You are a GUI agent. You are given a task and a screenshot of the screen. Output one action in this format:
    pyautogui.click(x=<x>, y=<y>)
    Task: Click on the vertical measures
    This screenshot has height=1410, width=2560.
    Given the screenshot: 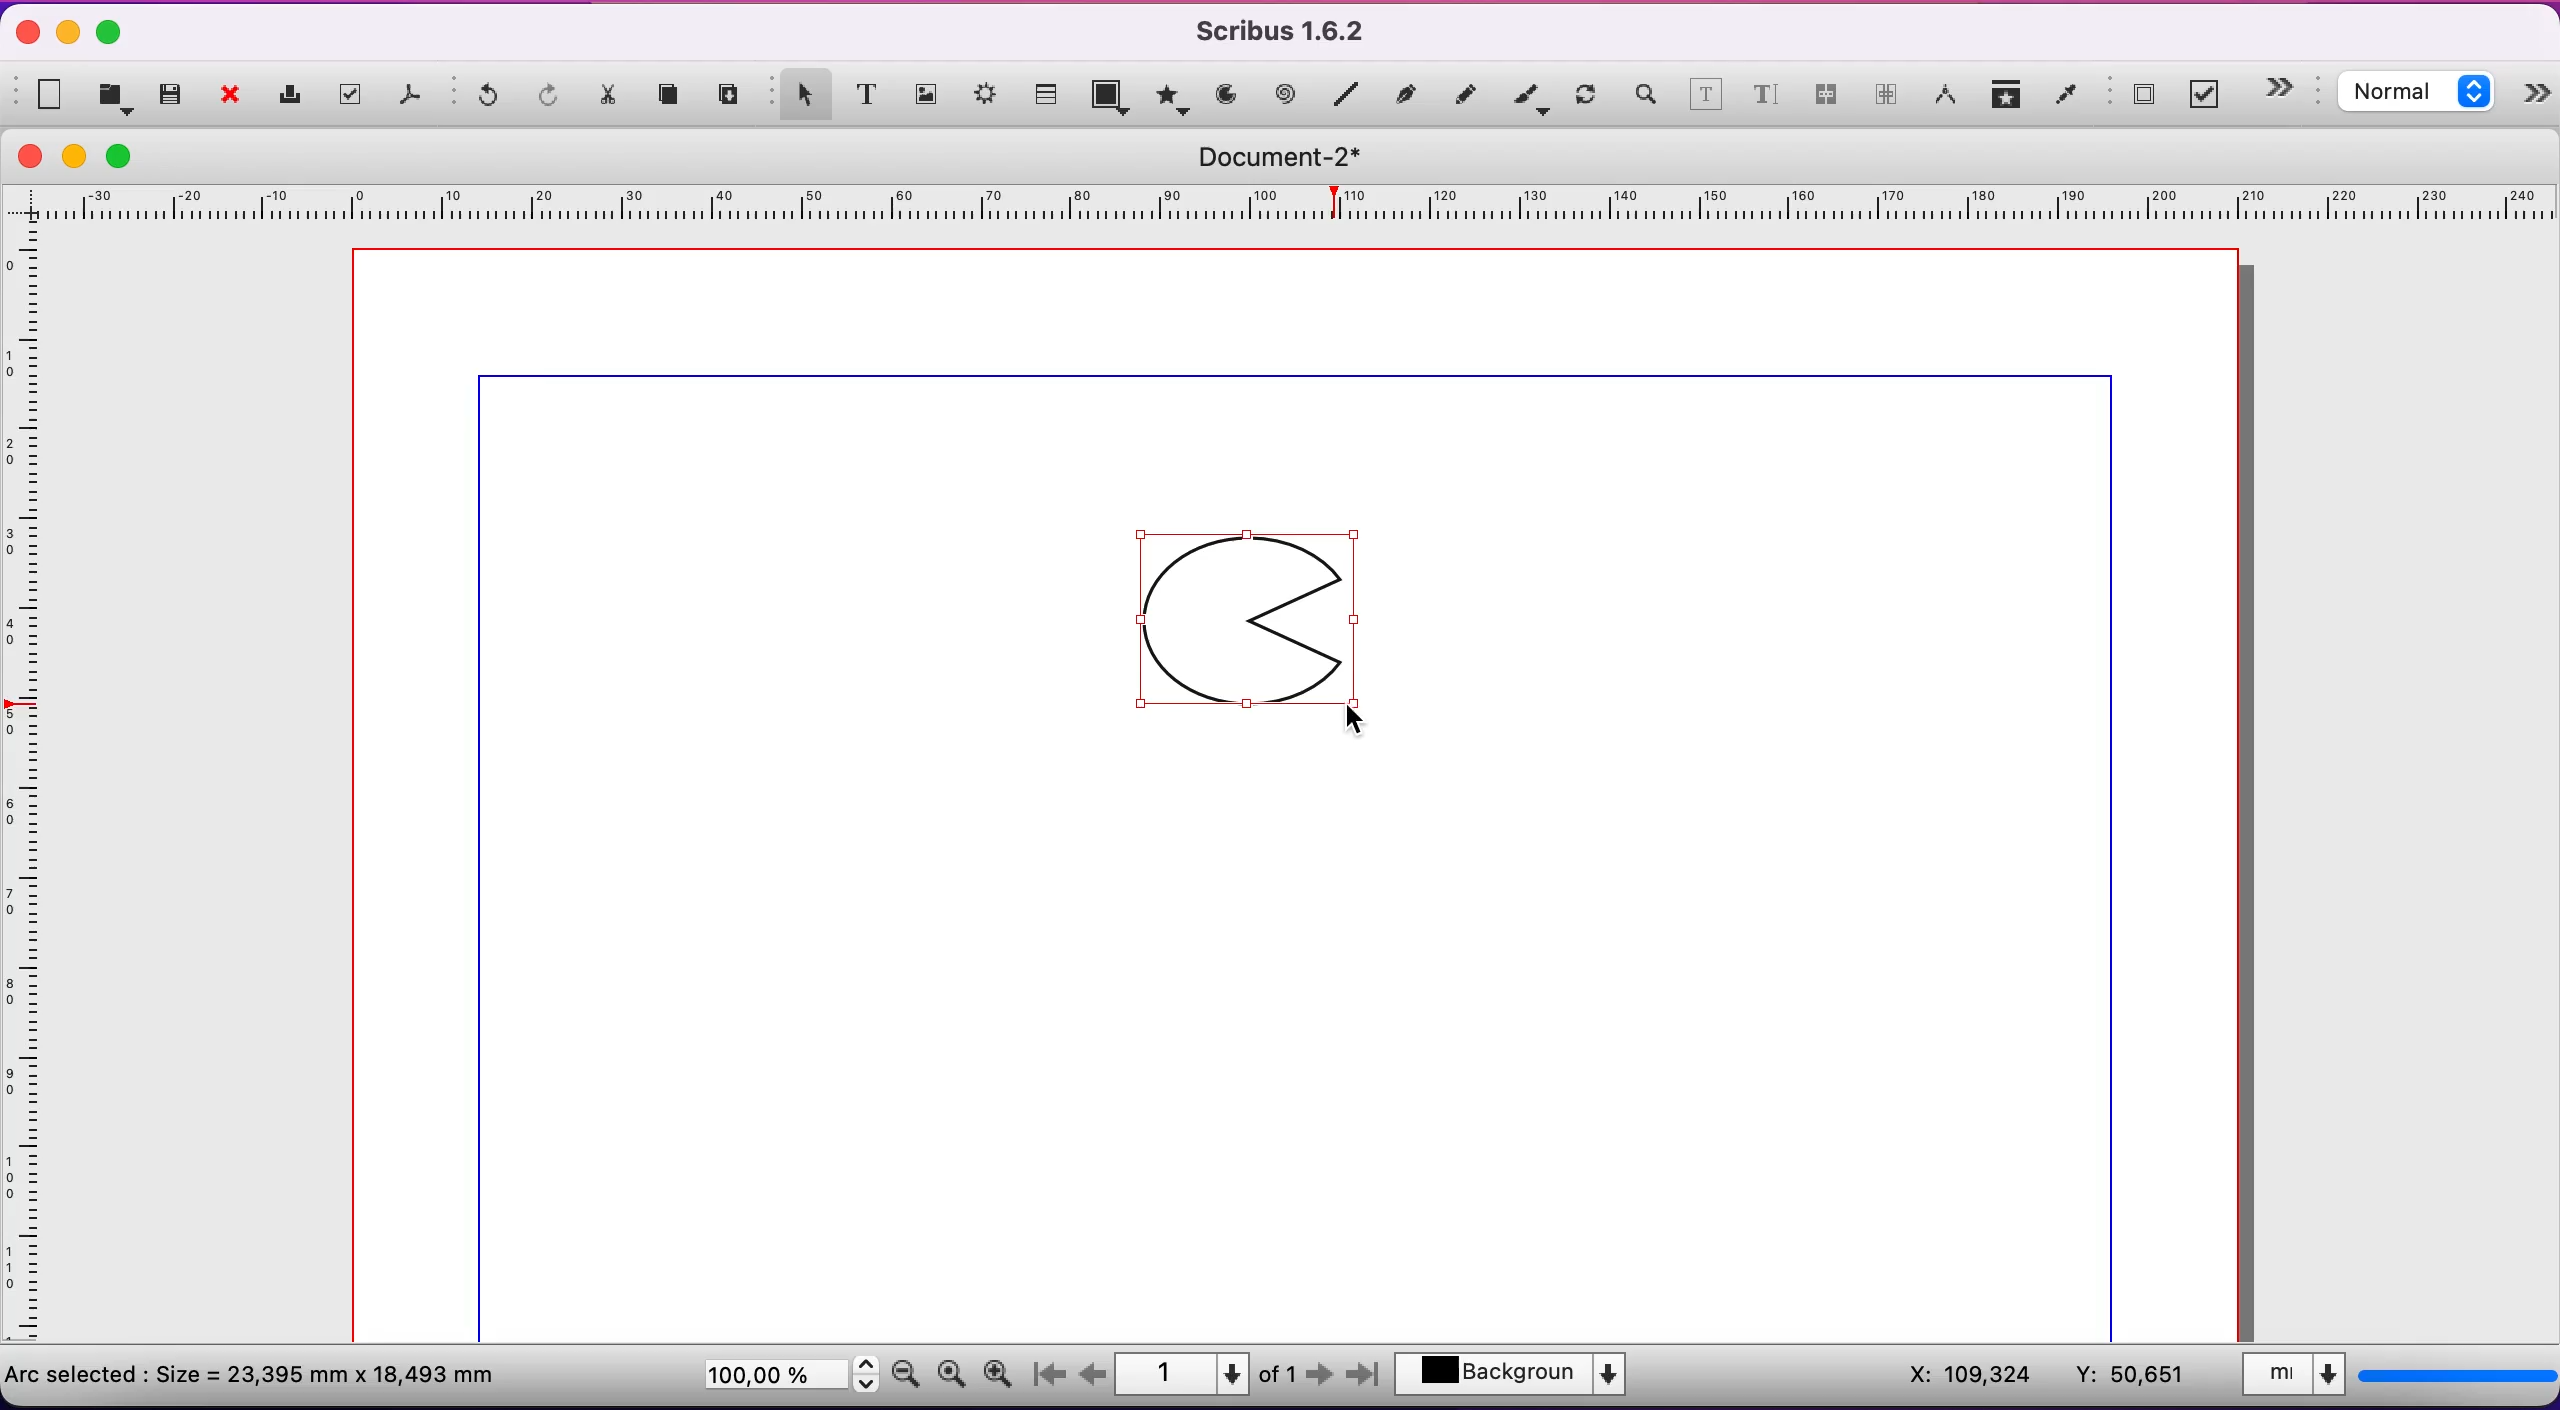 What is the action you would take?
    pyautogui.click(x=30, y=793)
    